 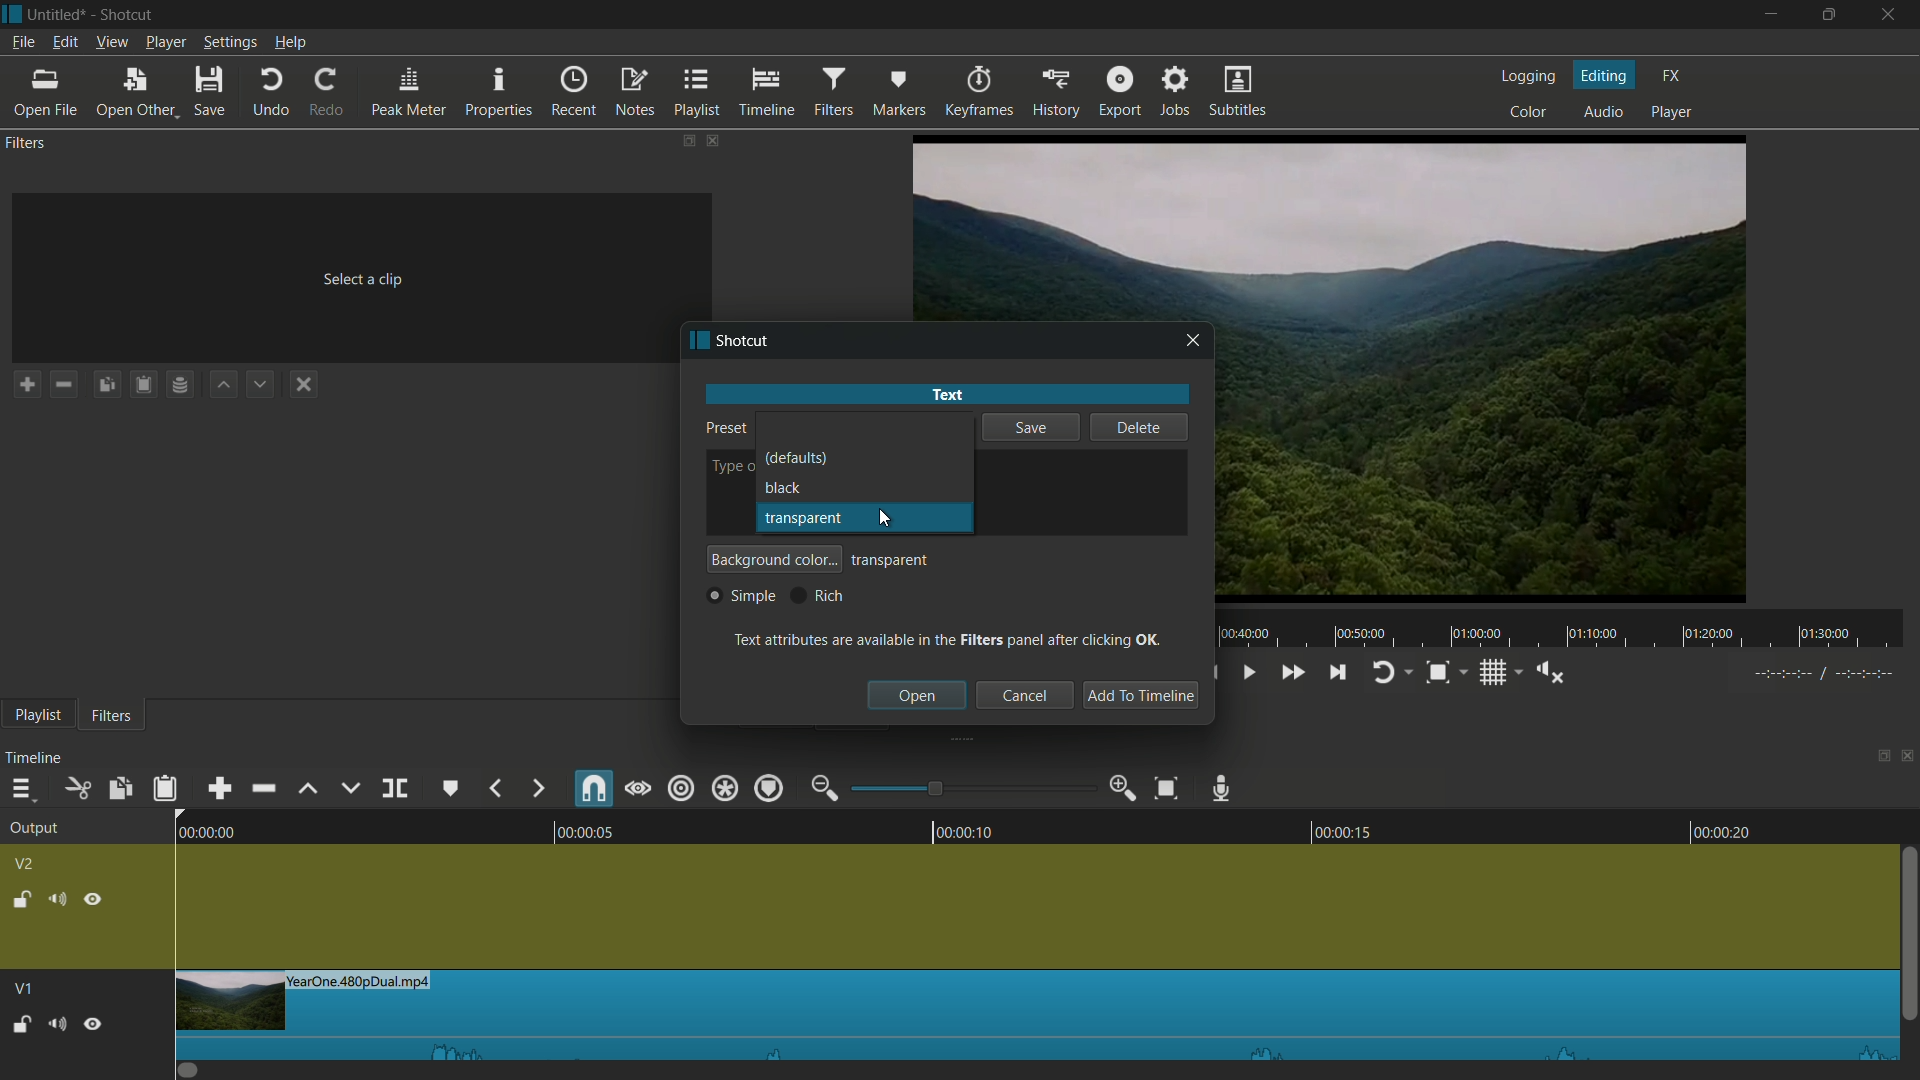 I want to click on scrub while dragging, so click(x=639, y=789).